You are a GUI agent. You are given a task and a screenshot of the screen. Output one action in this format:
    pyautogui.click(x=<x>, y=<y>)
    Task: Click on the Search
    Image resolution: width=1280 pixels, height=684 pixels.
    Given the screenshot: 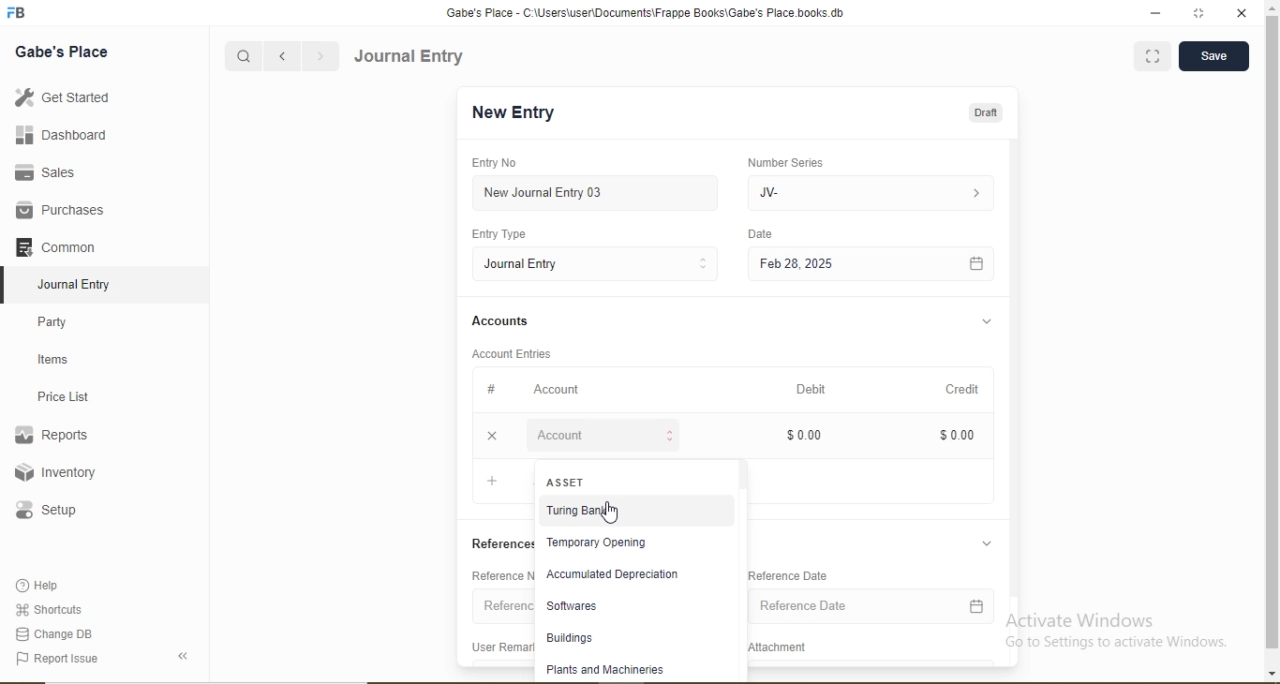 What is the action you would take?
    pyautogui.click(x=242, y=57)
    